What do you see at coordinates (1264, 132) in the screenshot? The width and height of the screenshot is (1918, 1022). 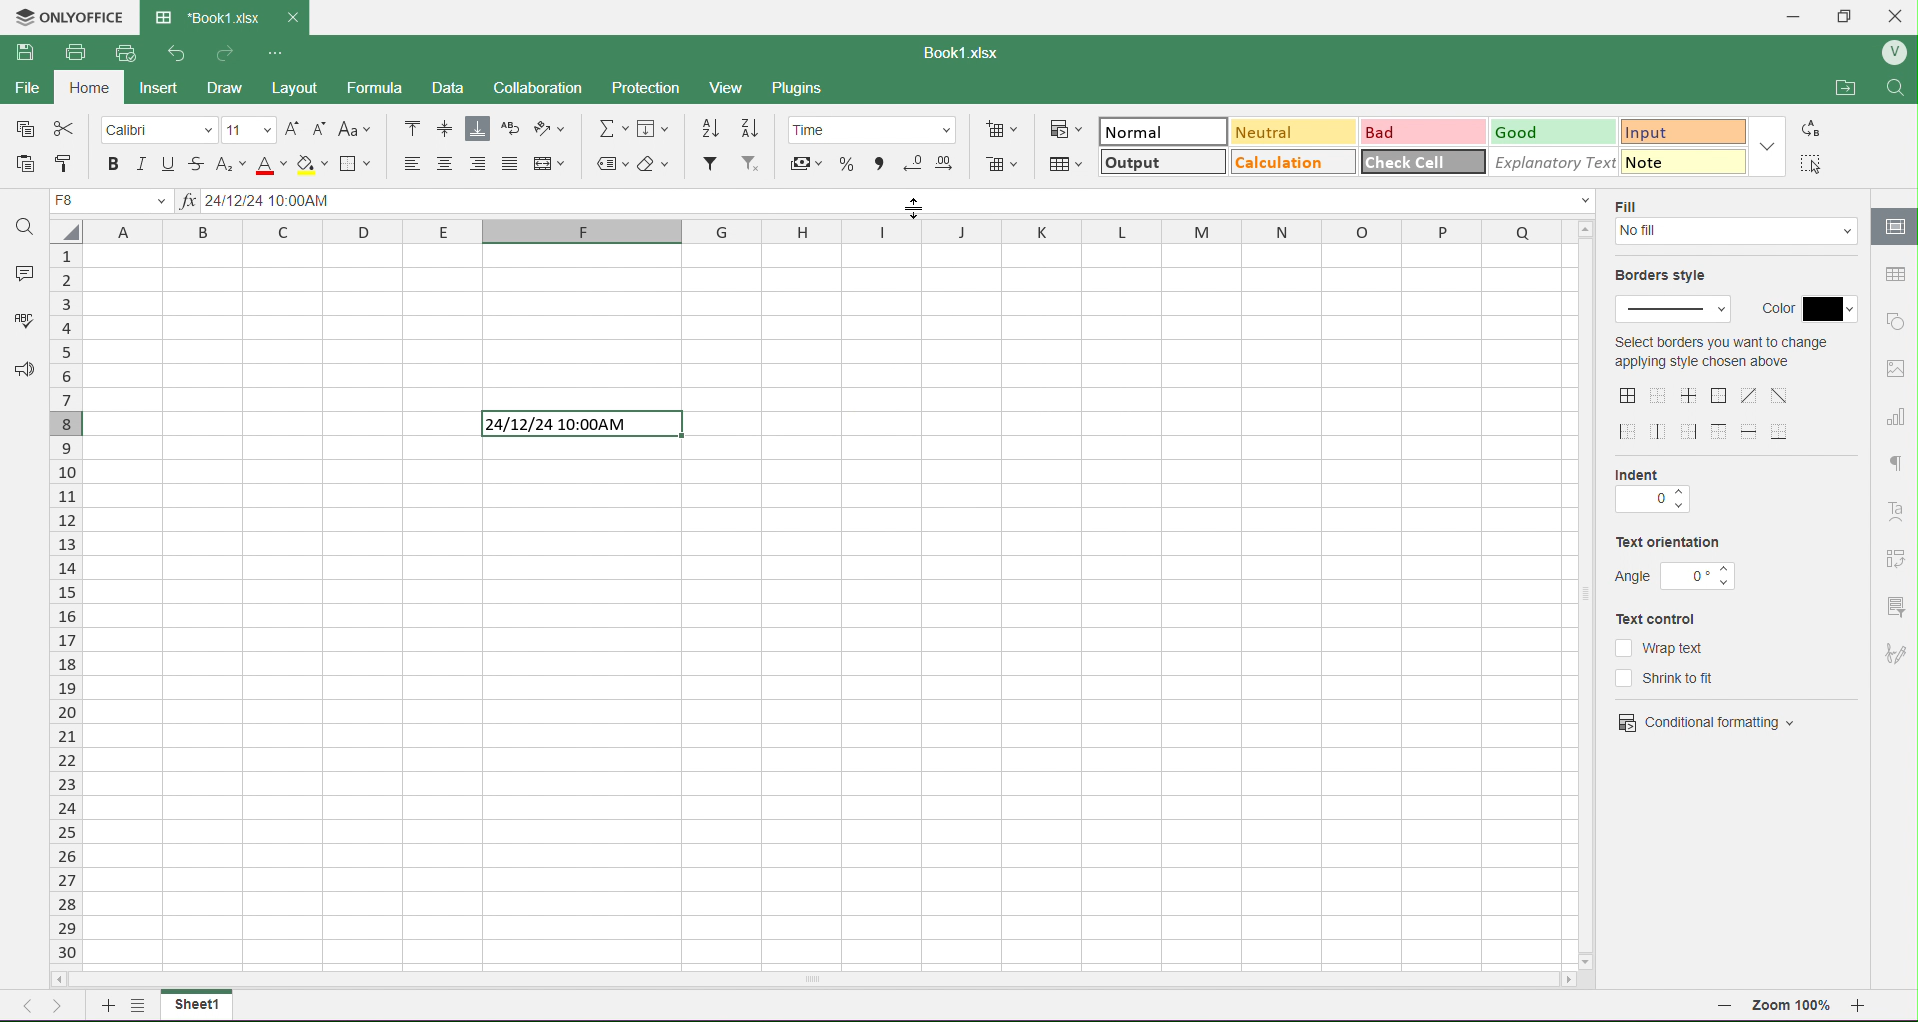 I see `Neutral` at bounding box center [1264, 132].